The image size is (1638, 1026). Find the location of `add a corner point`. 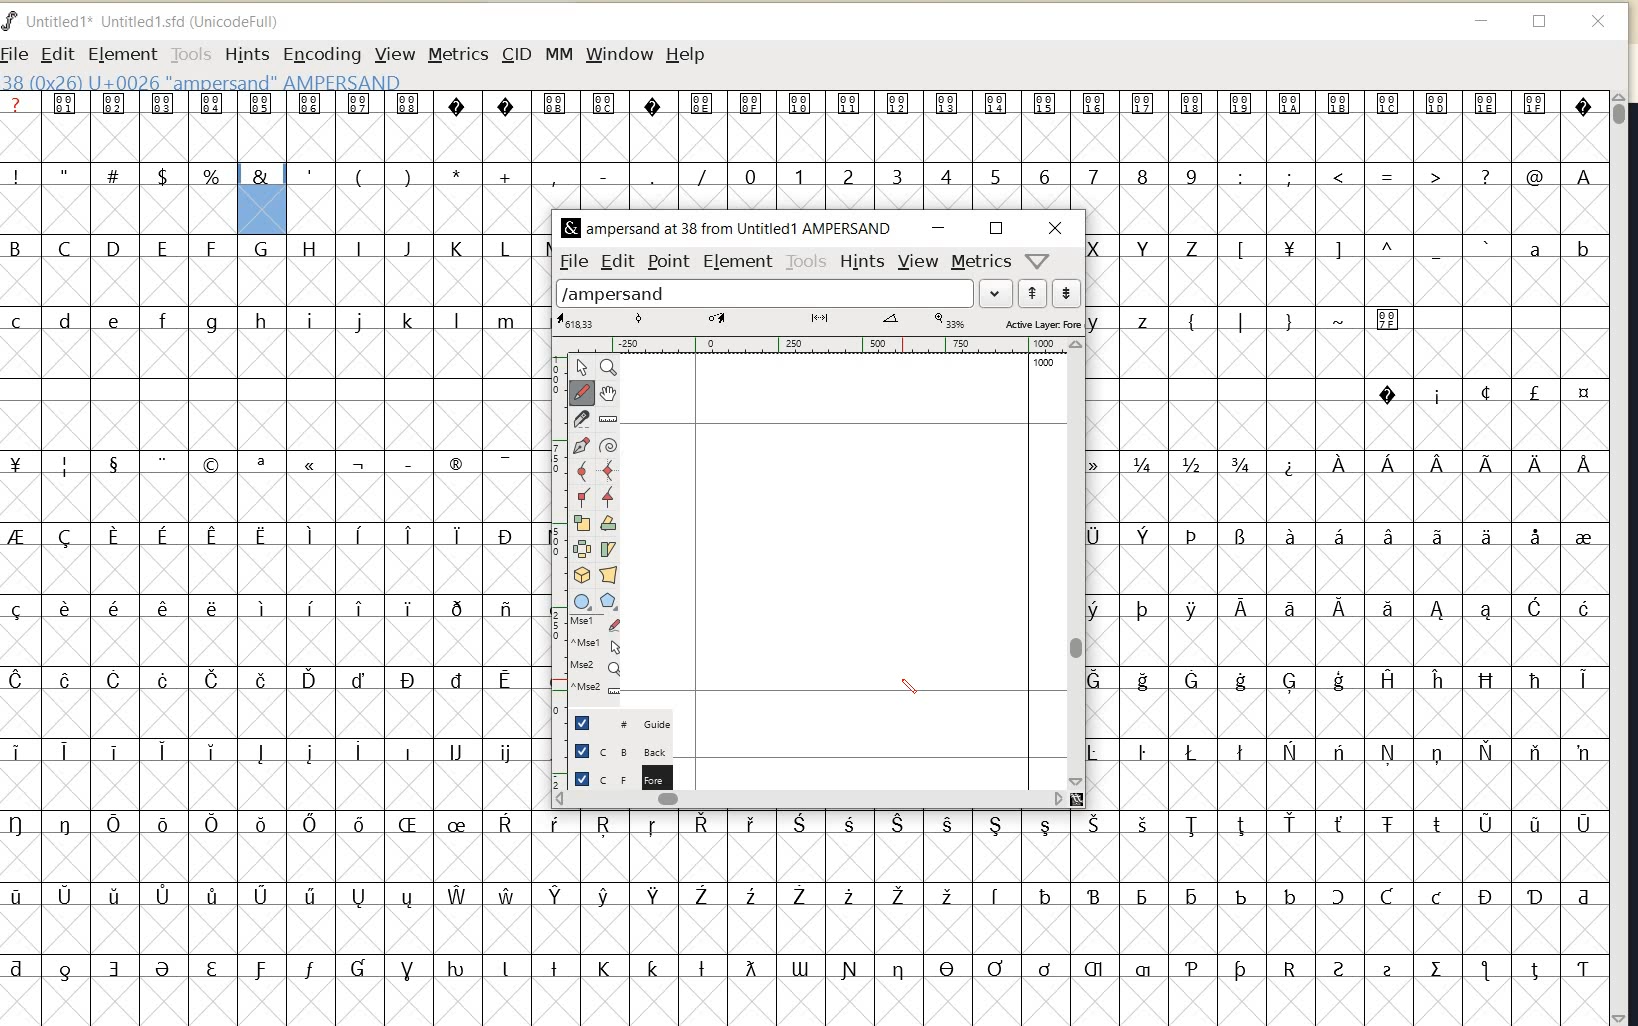

add a corner point is located at coordinates (582, 495).